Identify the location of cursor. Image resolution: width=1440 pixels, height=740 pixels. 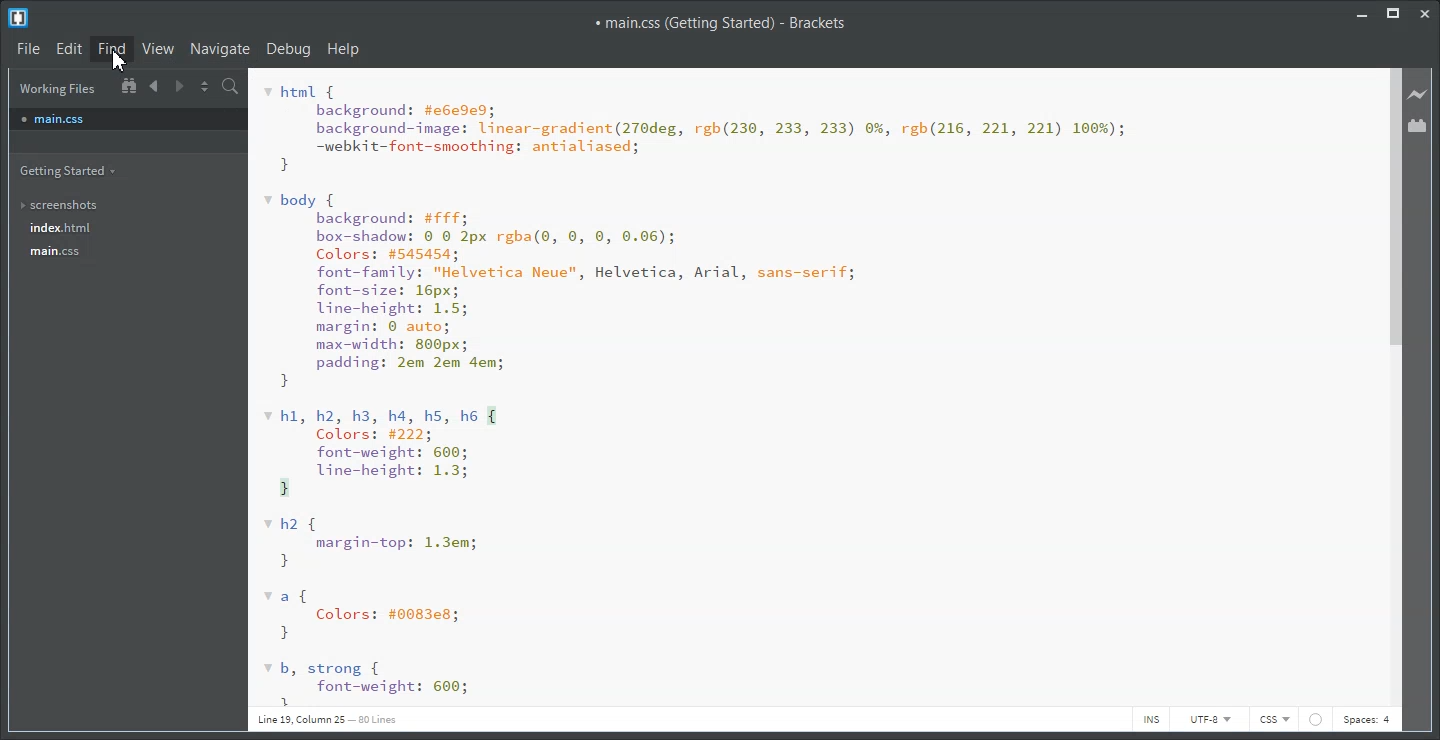
(116, 65).